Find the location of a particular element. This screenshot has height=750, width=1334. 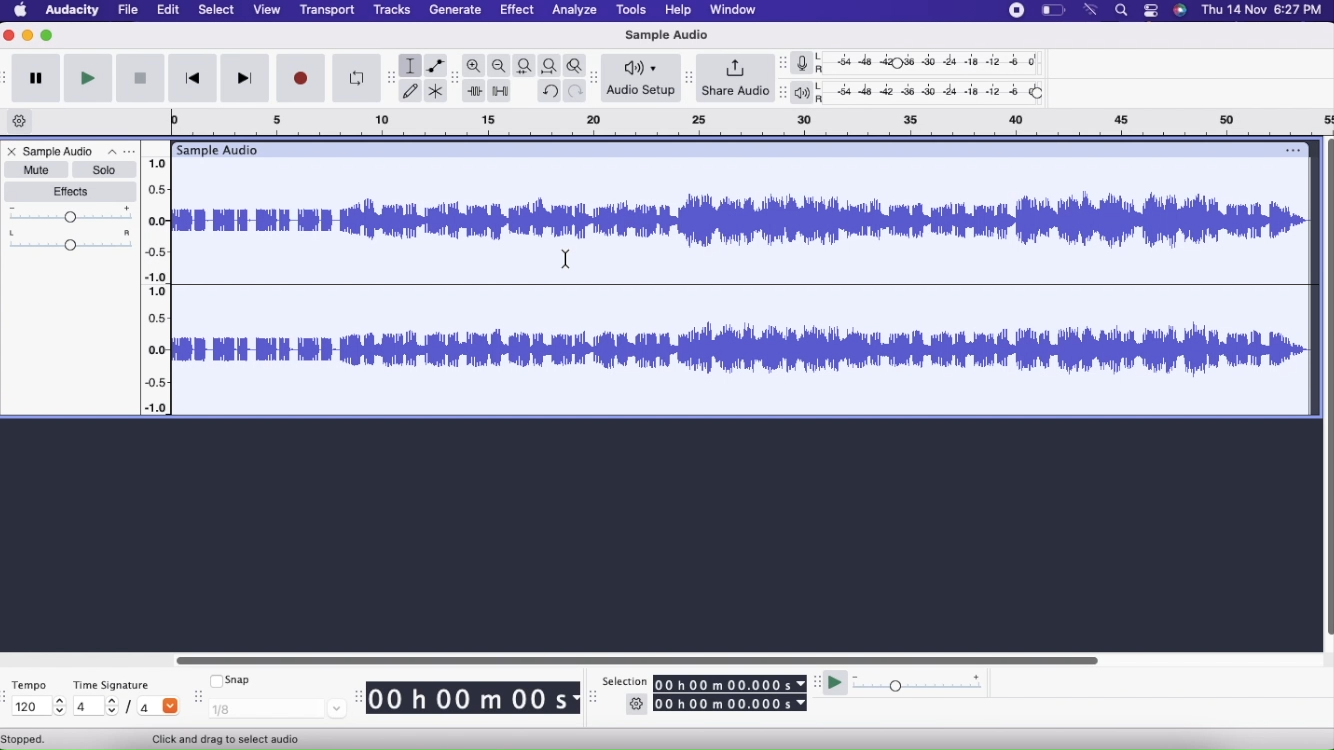

Zoom Toggle is located at coordinates (574, 66).